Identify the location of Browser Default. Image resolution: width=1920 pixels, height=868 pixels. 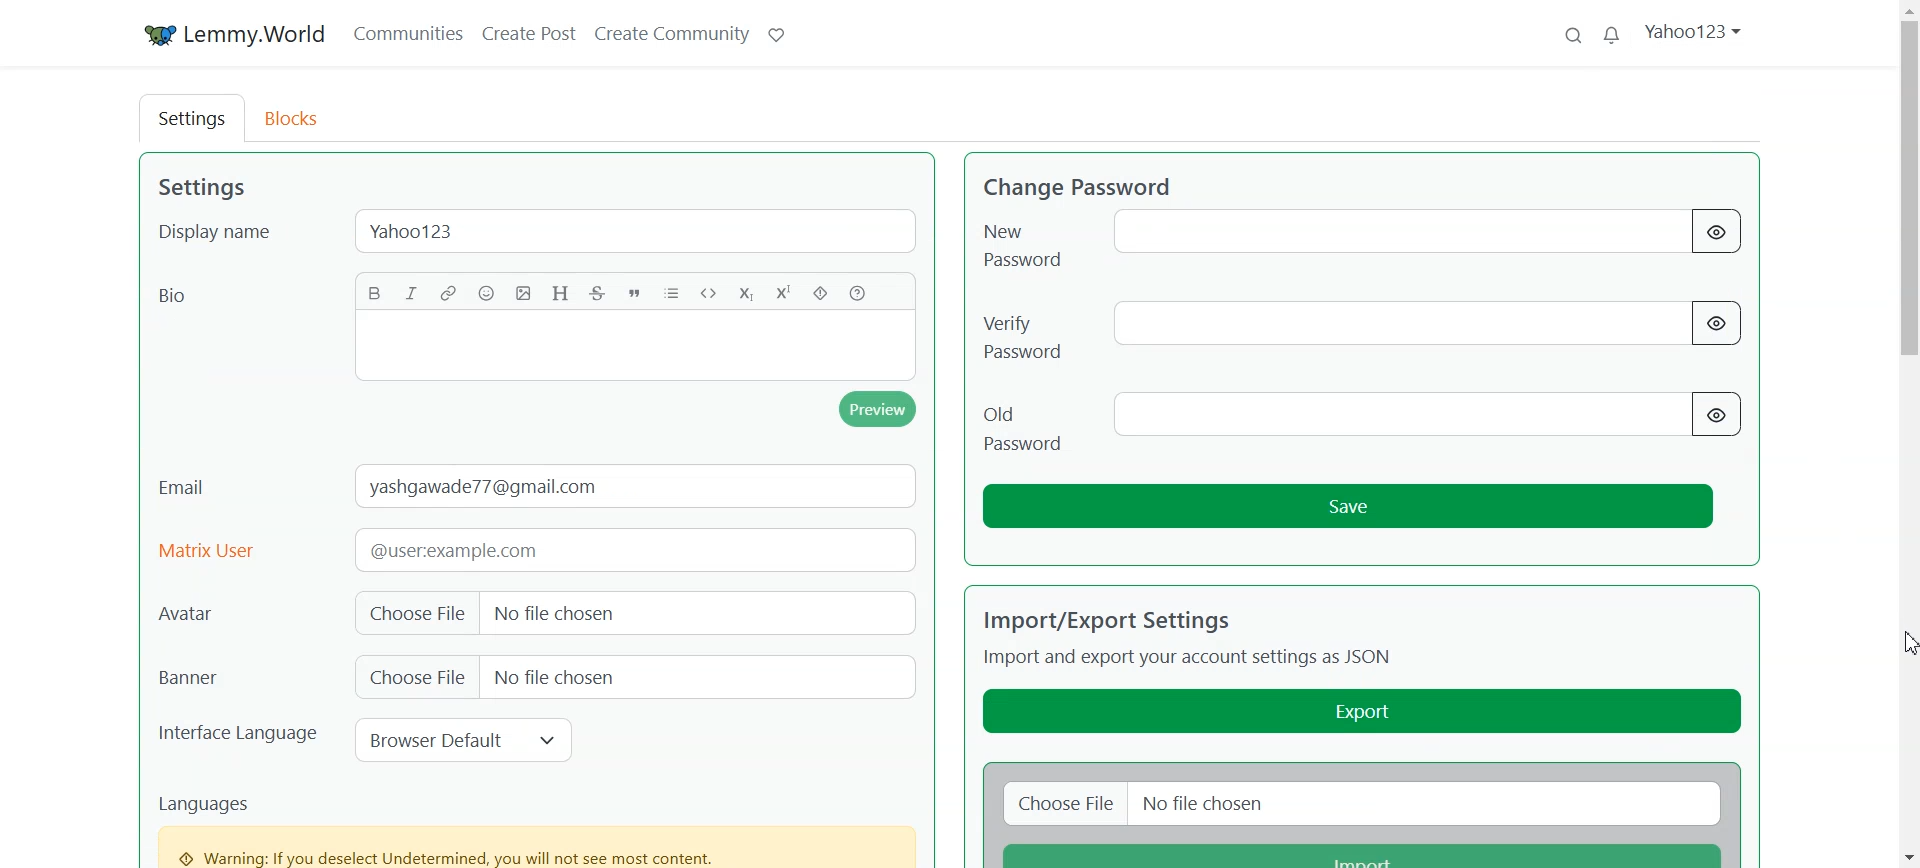
(461, 739).